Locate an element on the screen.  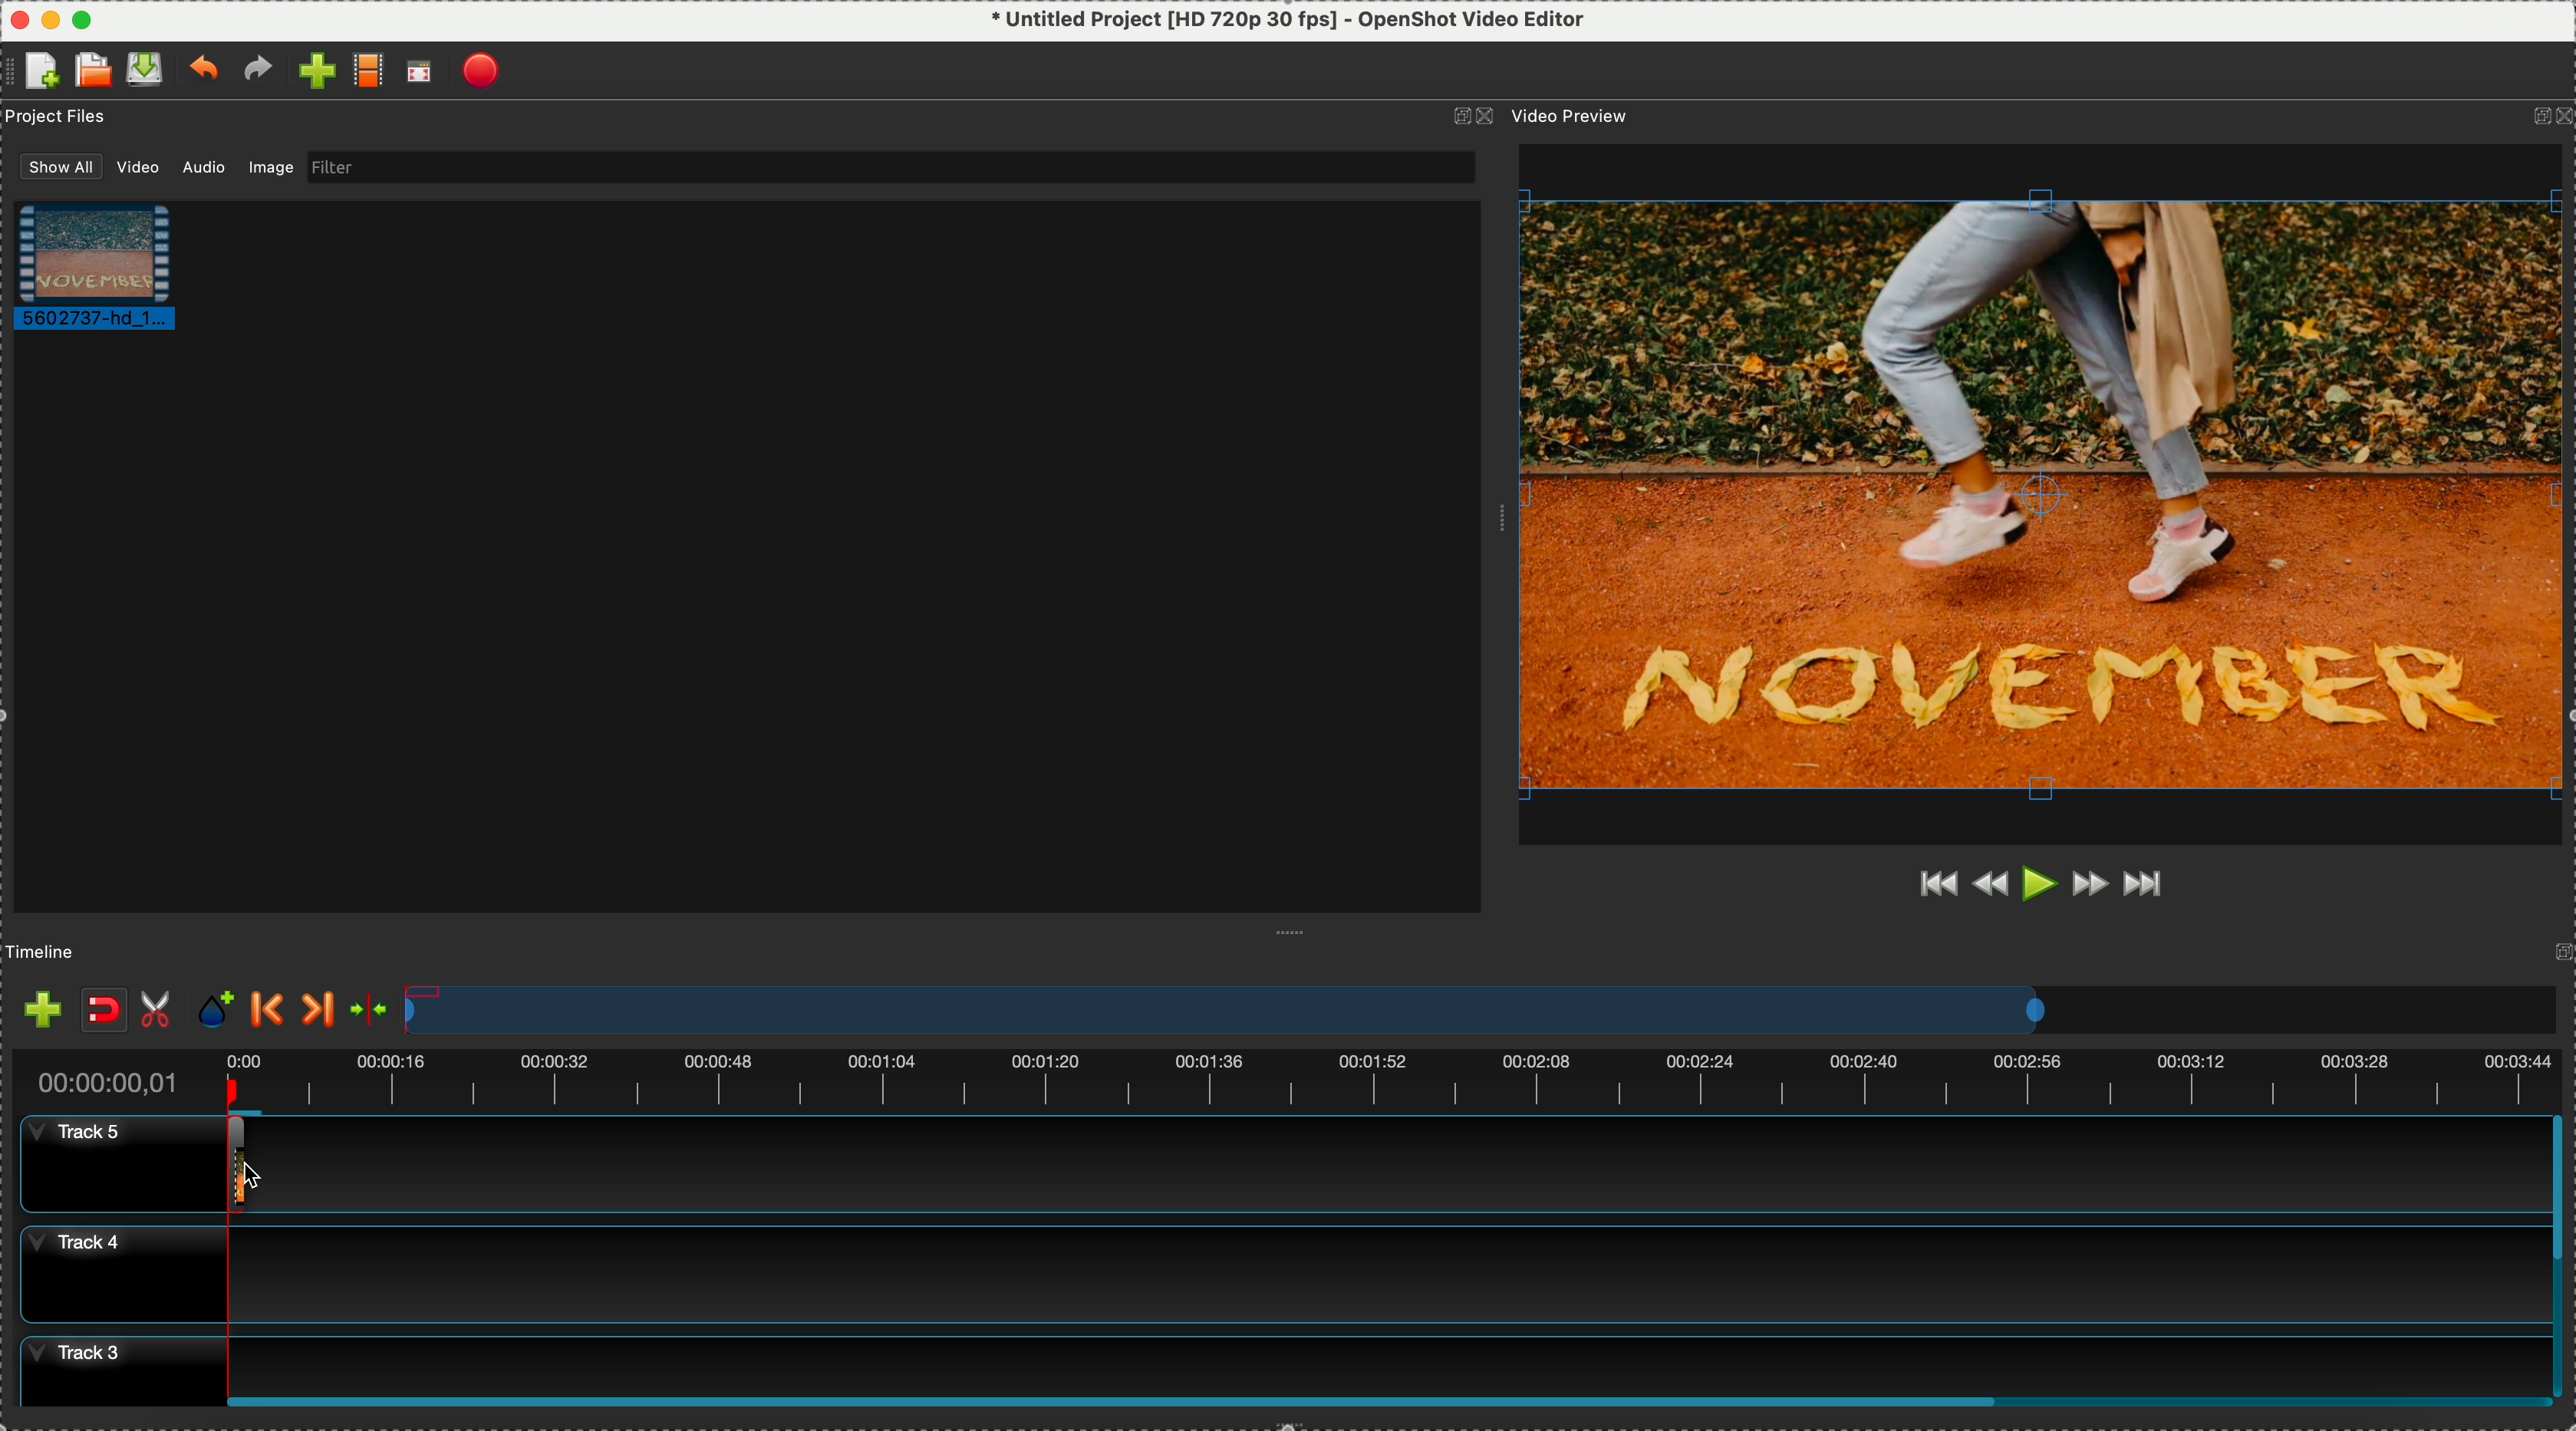
open a recent file is located at coordinates (92, 70).